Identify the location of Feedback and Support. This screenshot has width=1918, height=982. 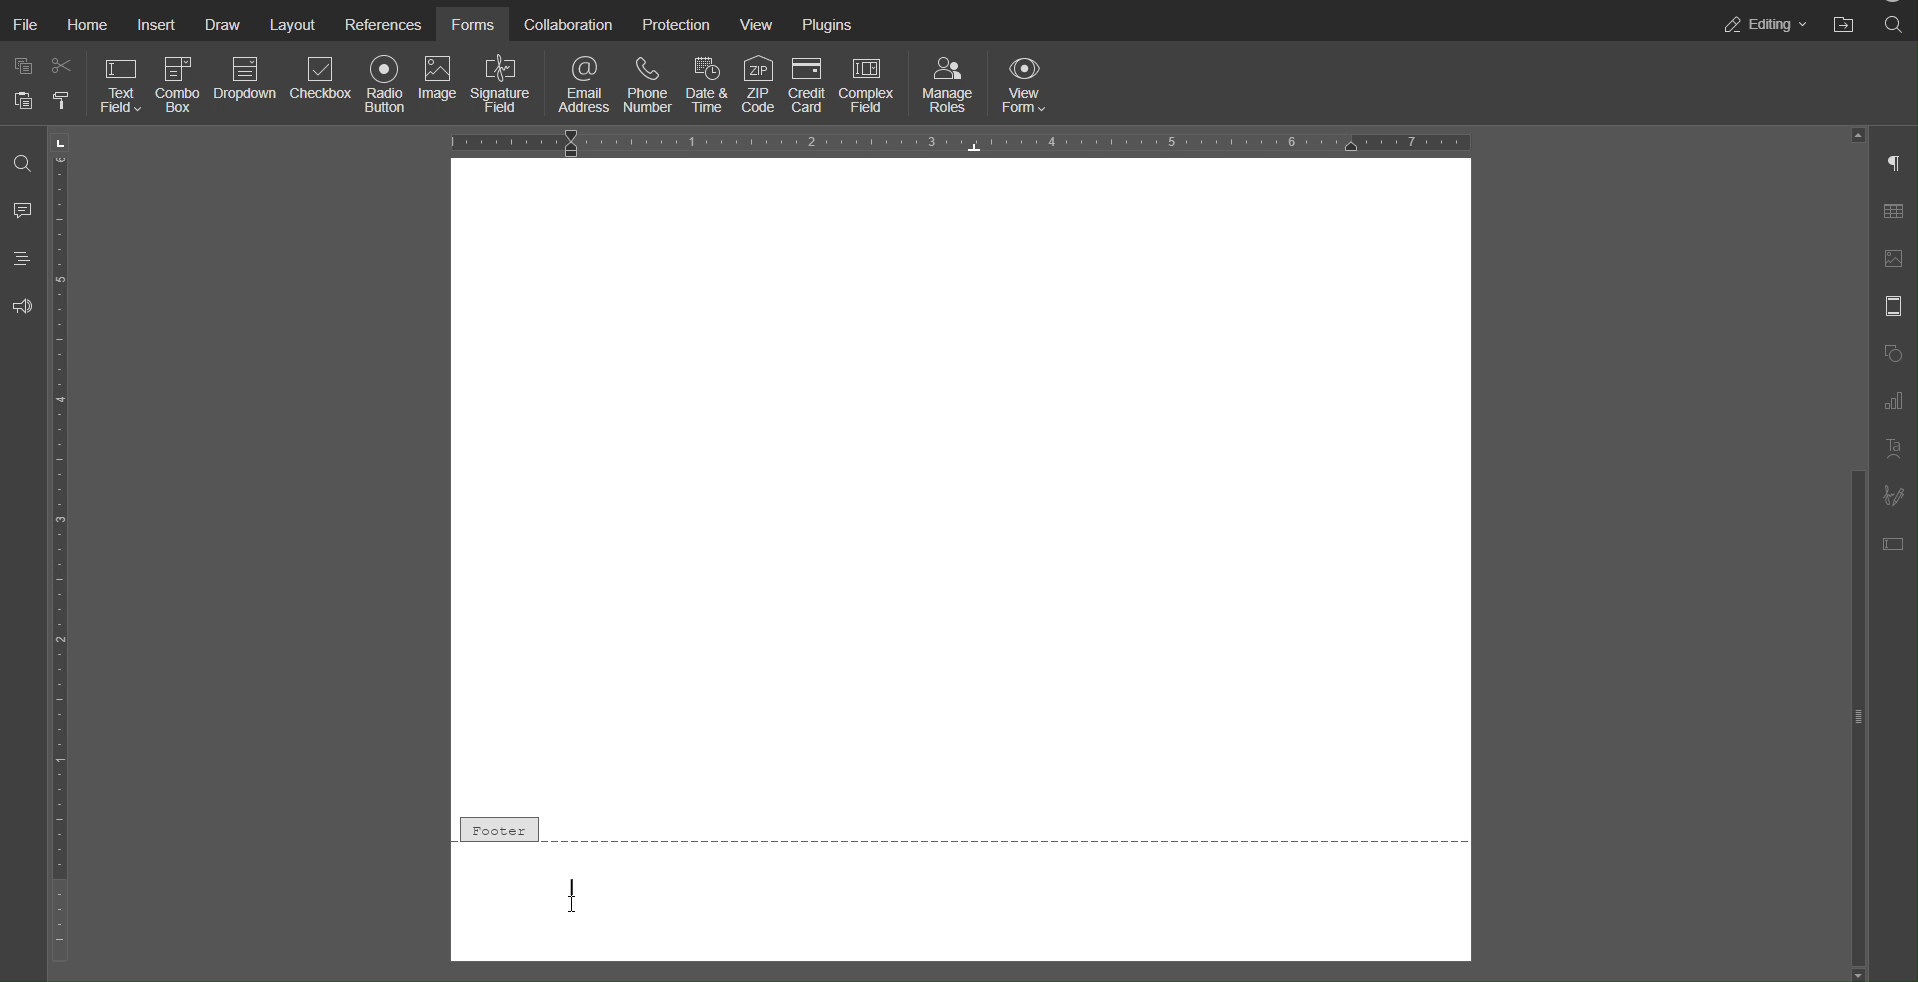
(22, 307).